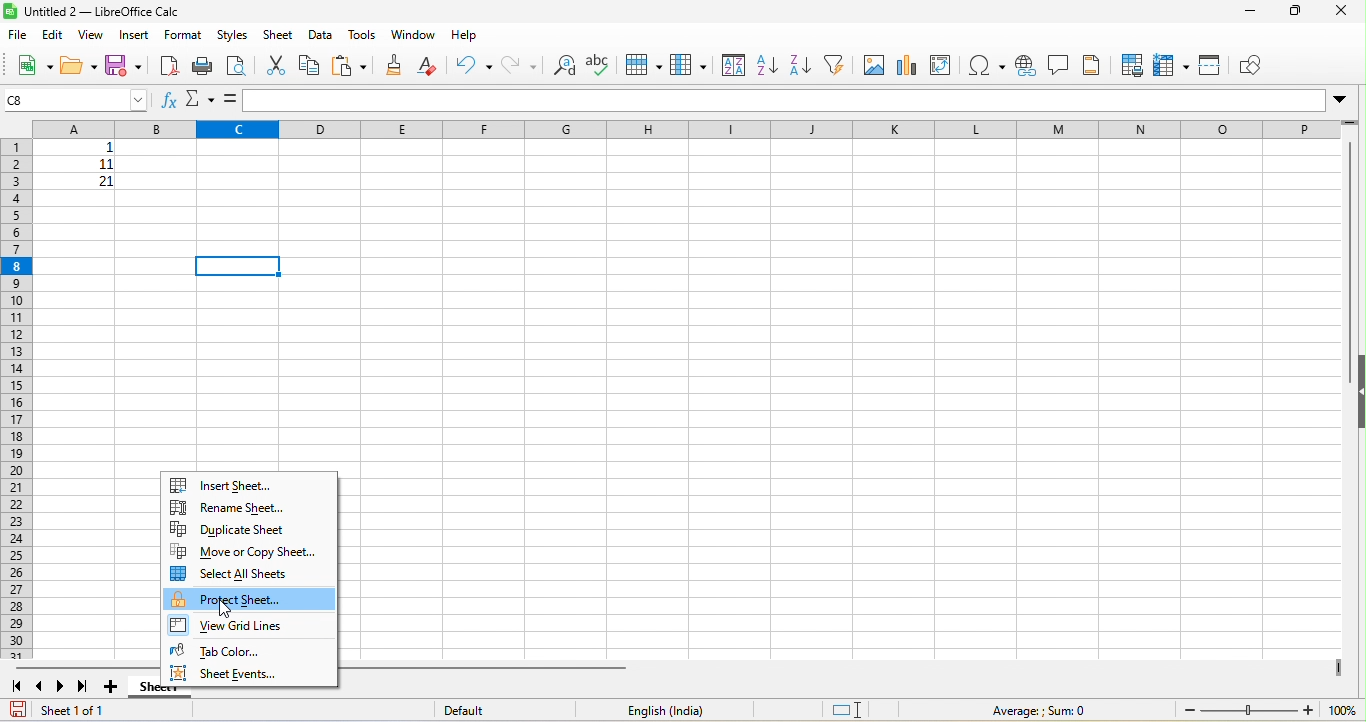 This screenshot has height=722, width=1366. I want to click on select function, so click(201, 99).